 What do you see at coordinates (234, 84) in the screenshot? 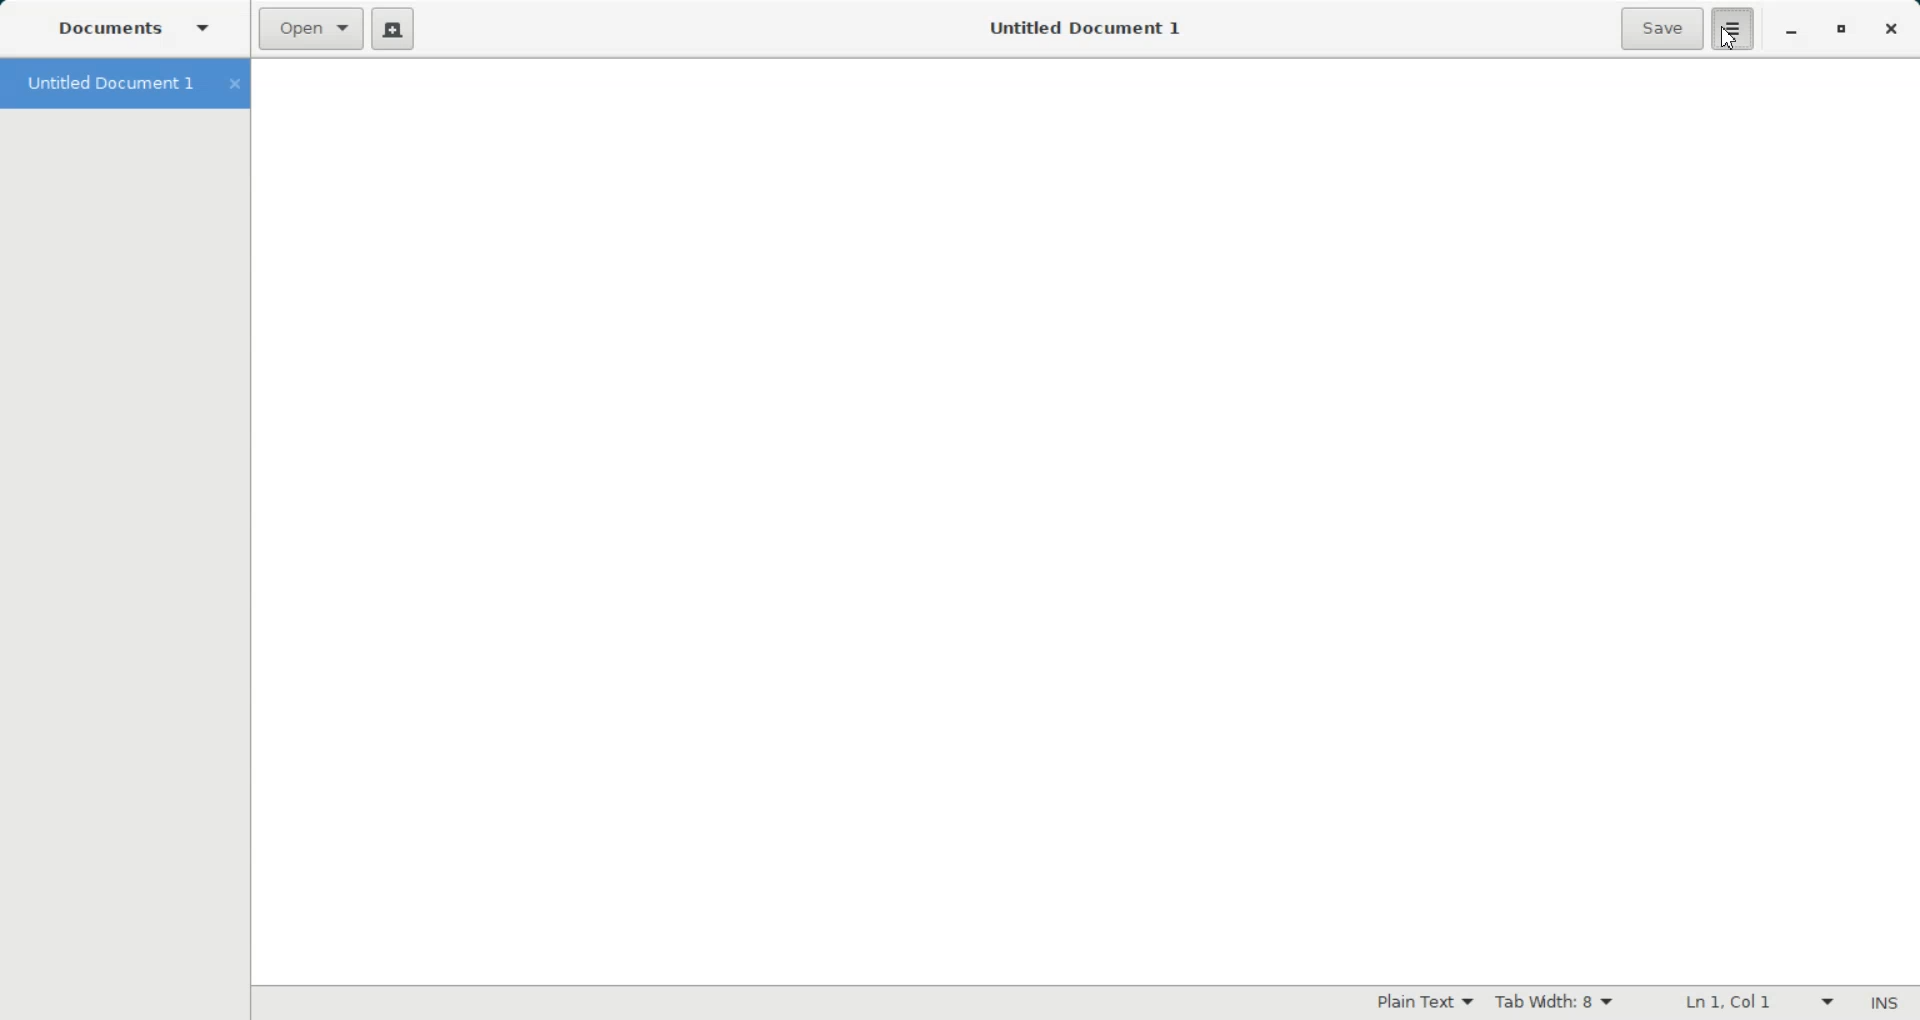
I see `Close` at bounding box center [234, 84].